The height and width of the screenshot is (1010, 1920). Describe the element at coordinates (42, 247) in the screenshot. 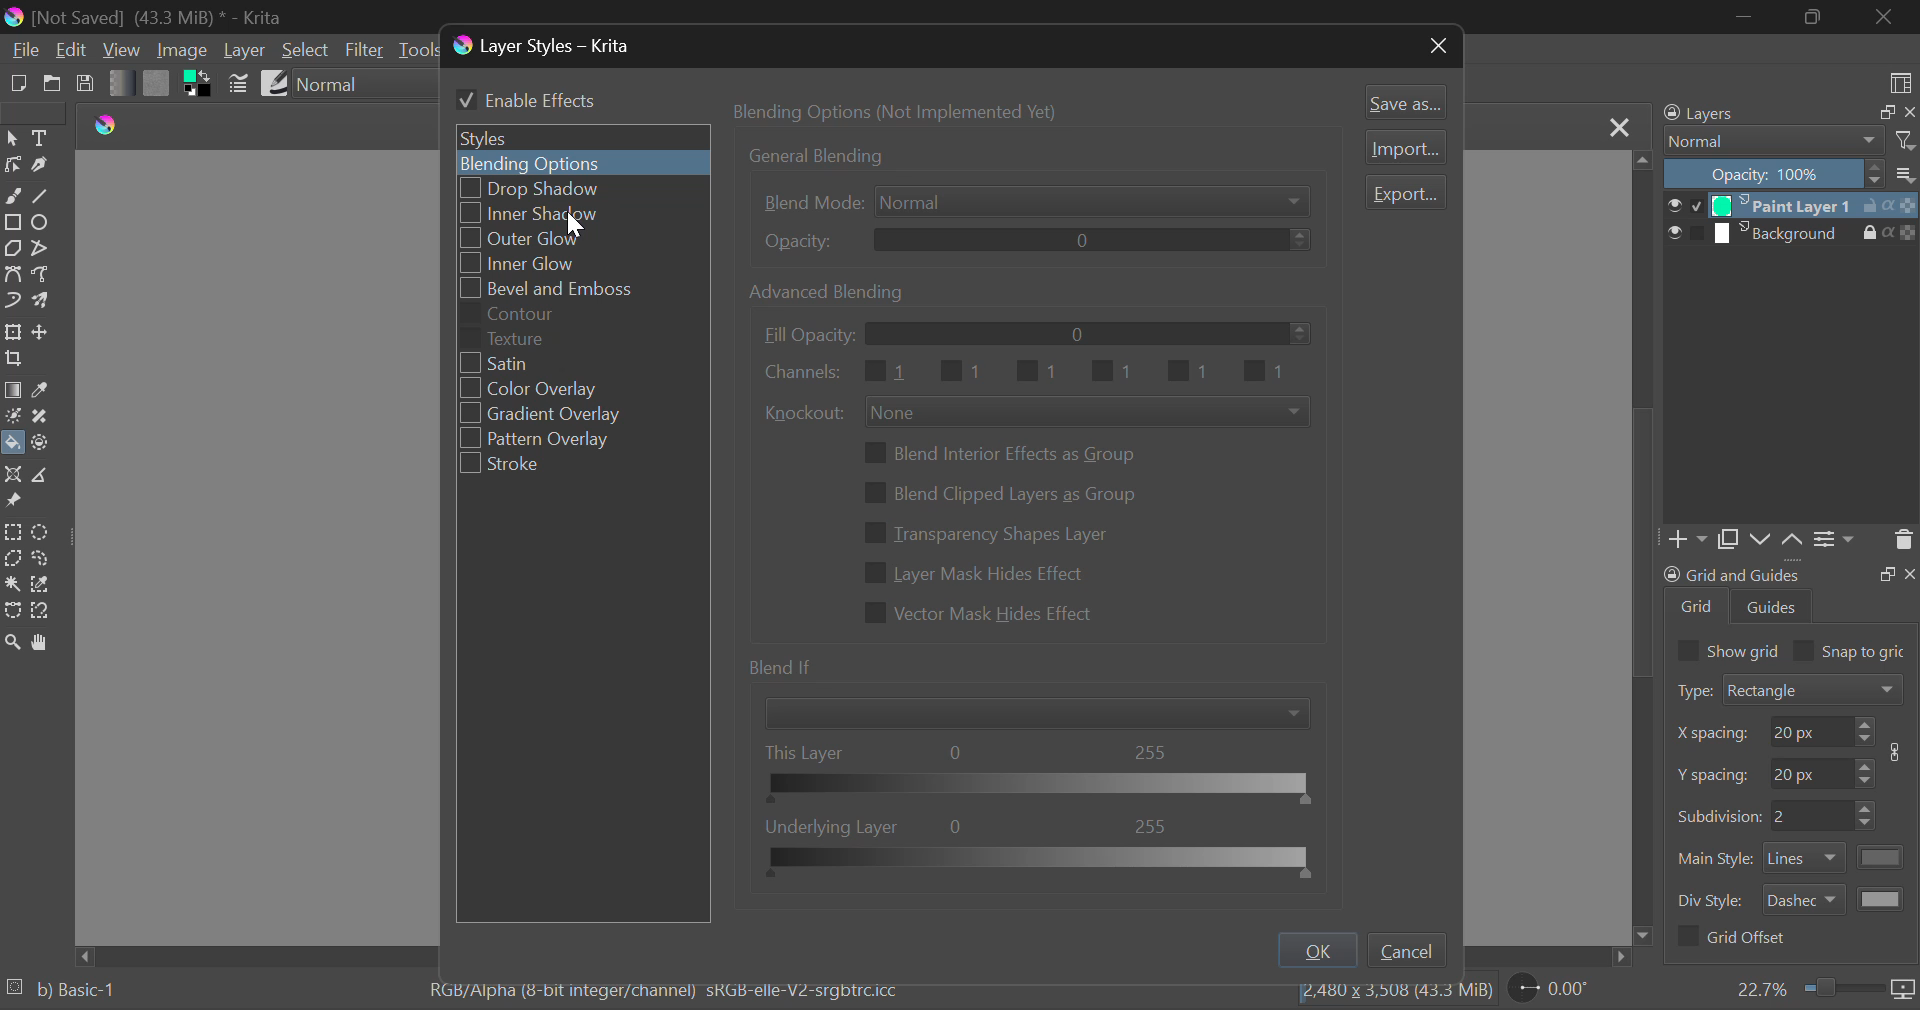

I see `Polyline` at that location.